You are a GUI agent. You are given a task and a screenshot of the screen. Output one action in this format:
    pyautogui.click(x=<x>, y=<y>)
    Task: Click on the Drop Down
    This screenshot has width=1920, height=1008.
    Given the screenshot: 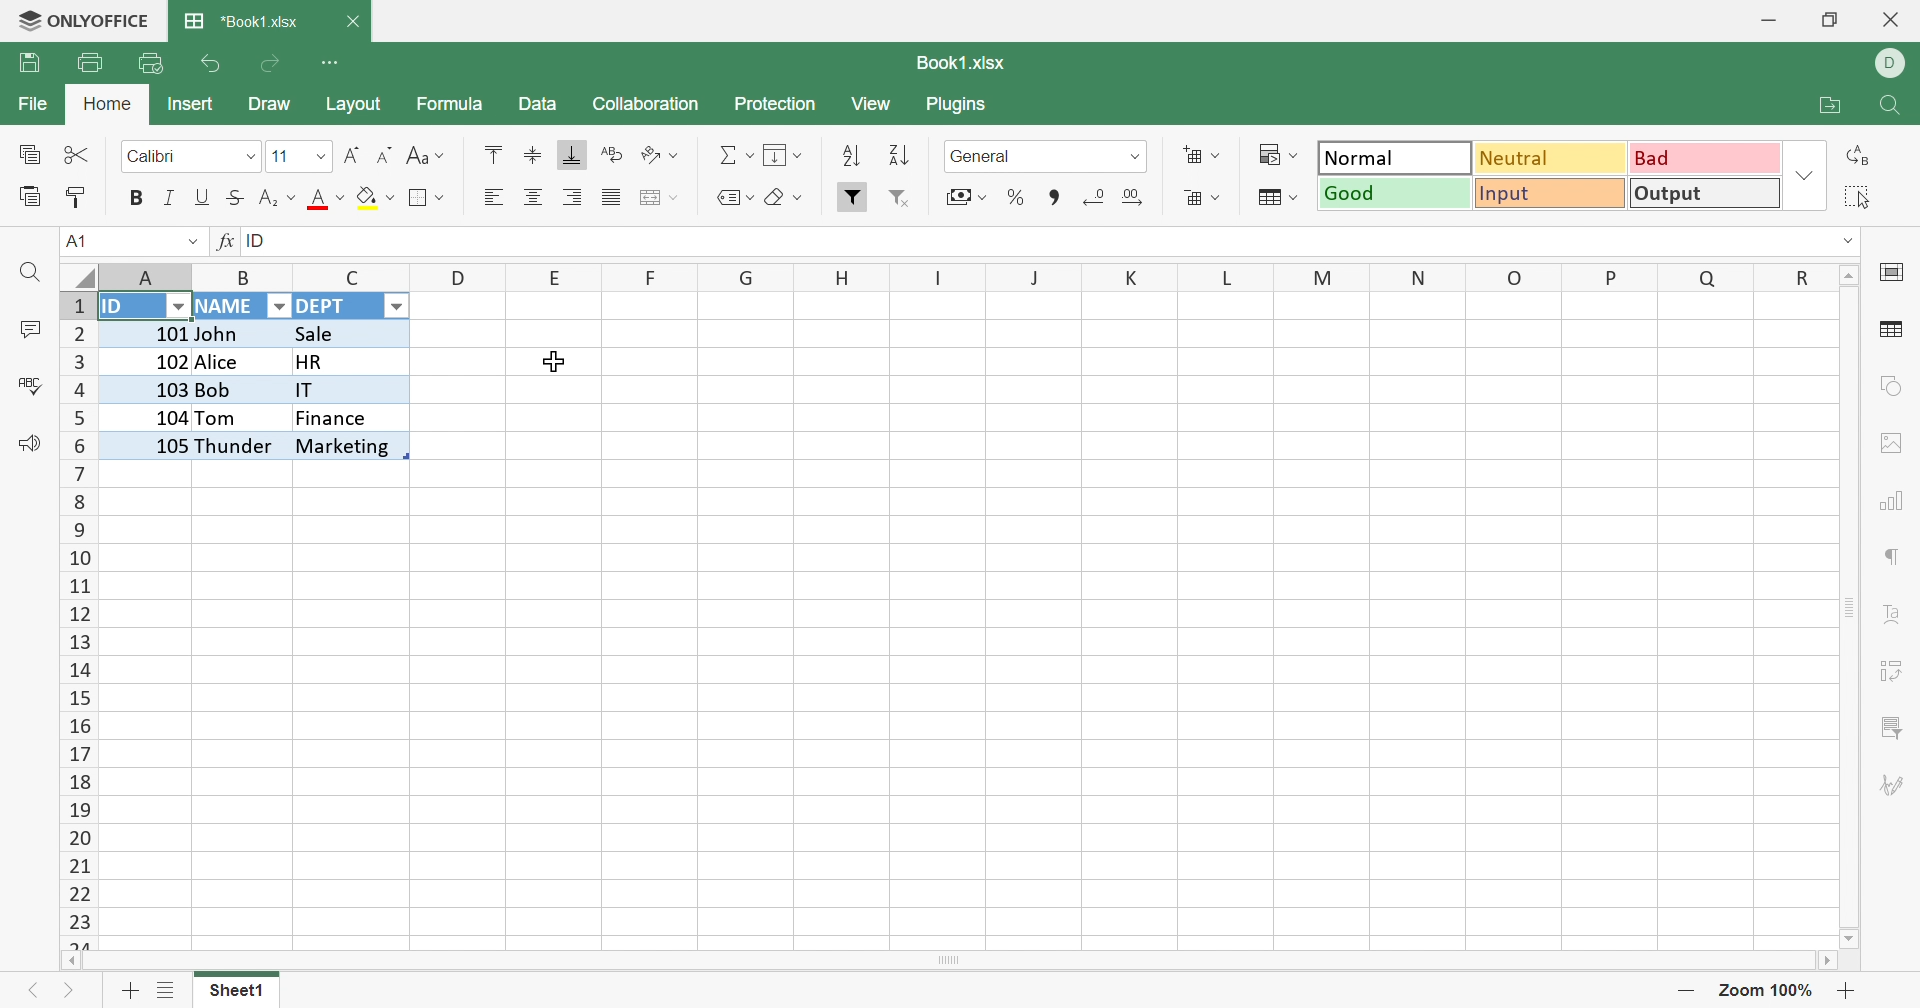 What is the action you would take?
    pyautogui.click(x=174, y=305)
    